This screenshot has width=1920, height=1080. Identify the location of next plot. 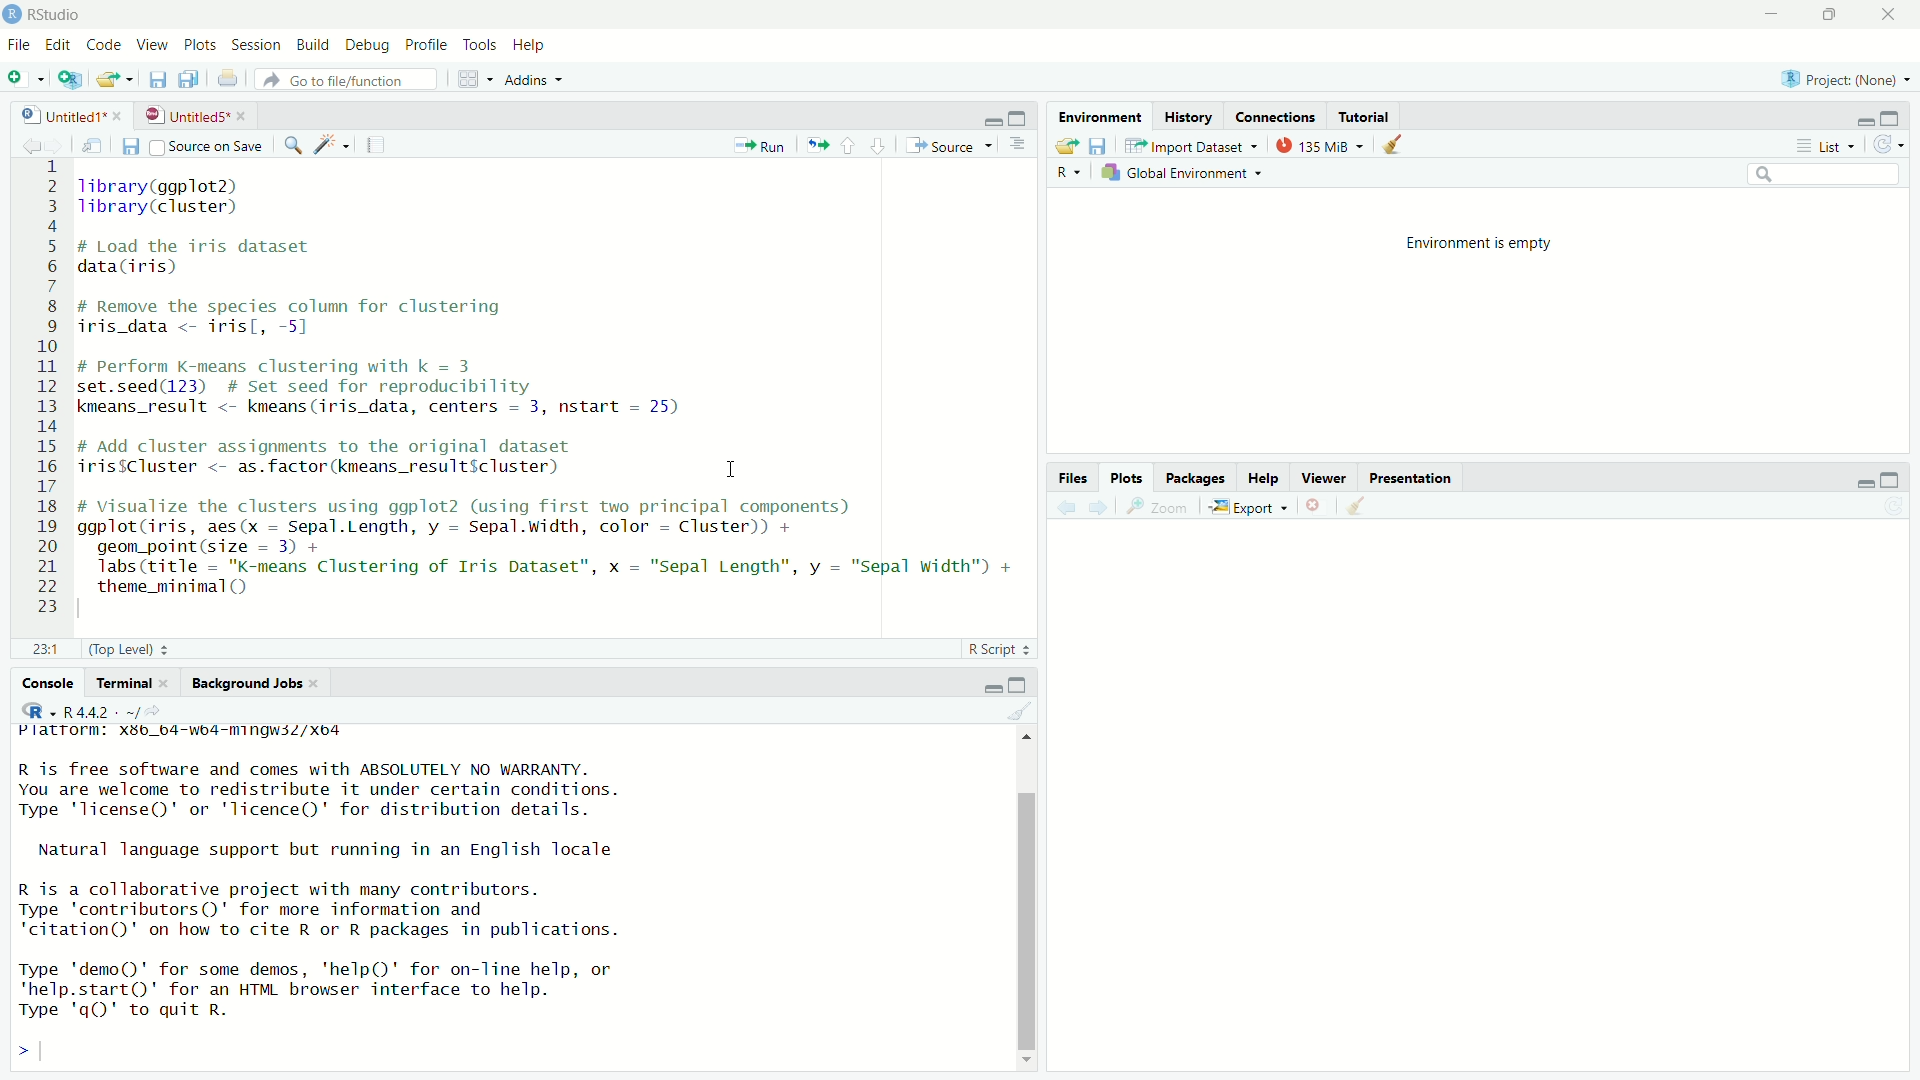
(1094, 508).